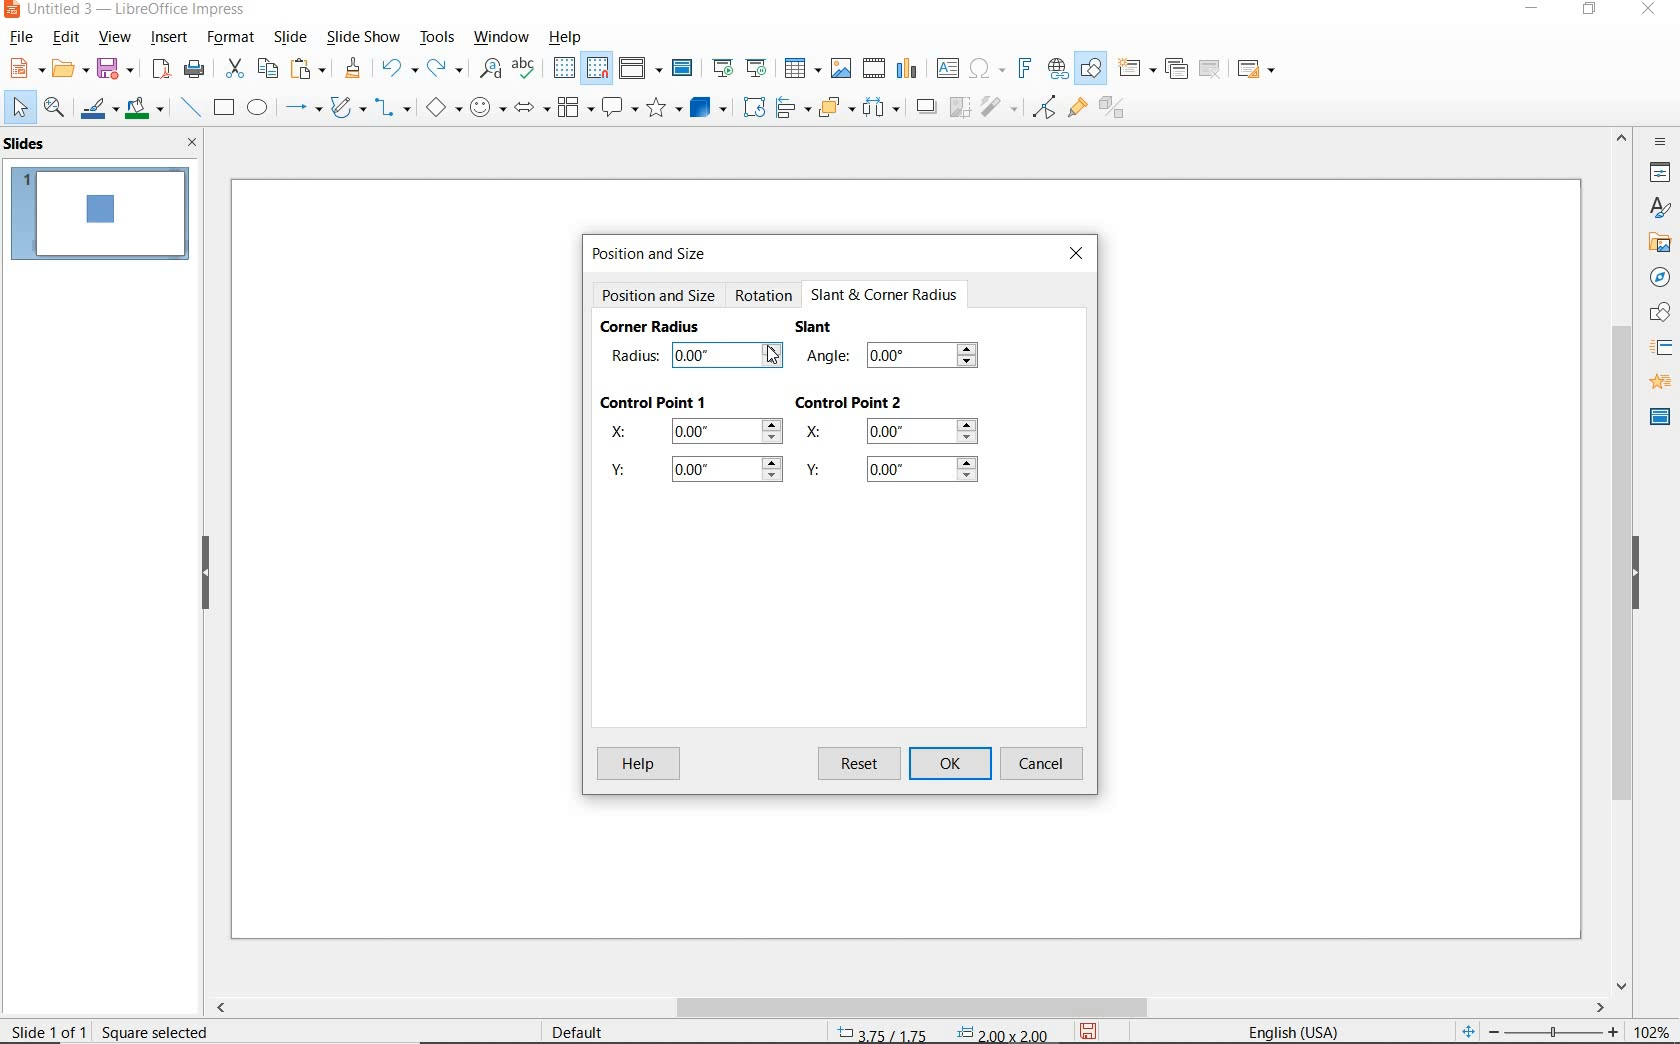 The image size is (1680, 1044). Describe the element at coordinates (232, 68) in the screenshot. I see `cut` at that location.